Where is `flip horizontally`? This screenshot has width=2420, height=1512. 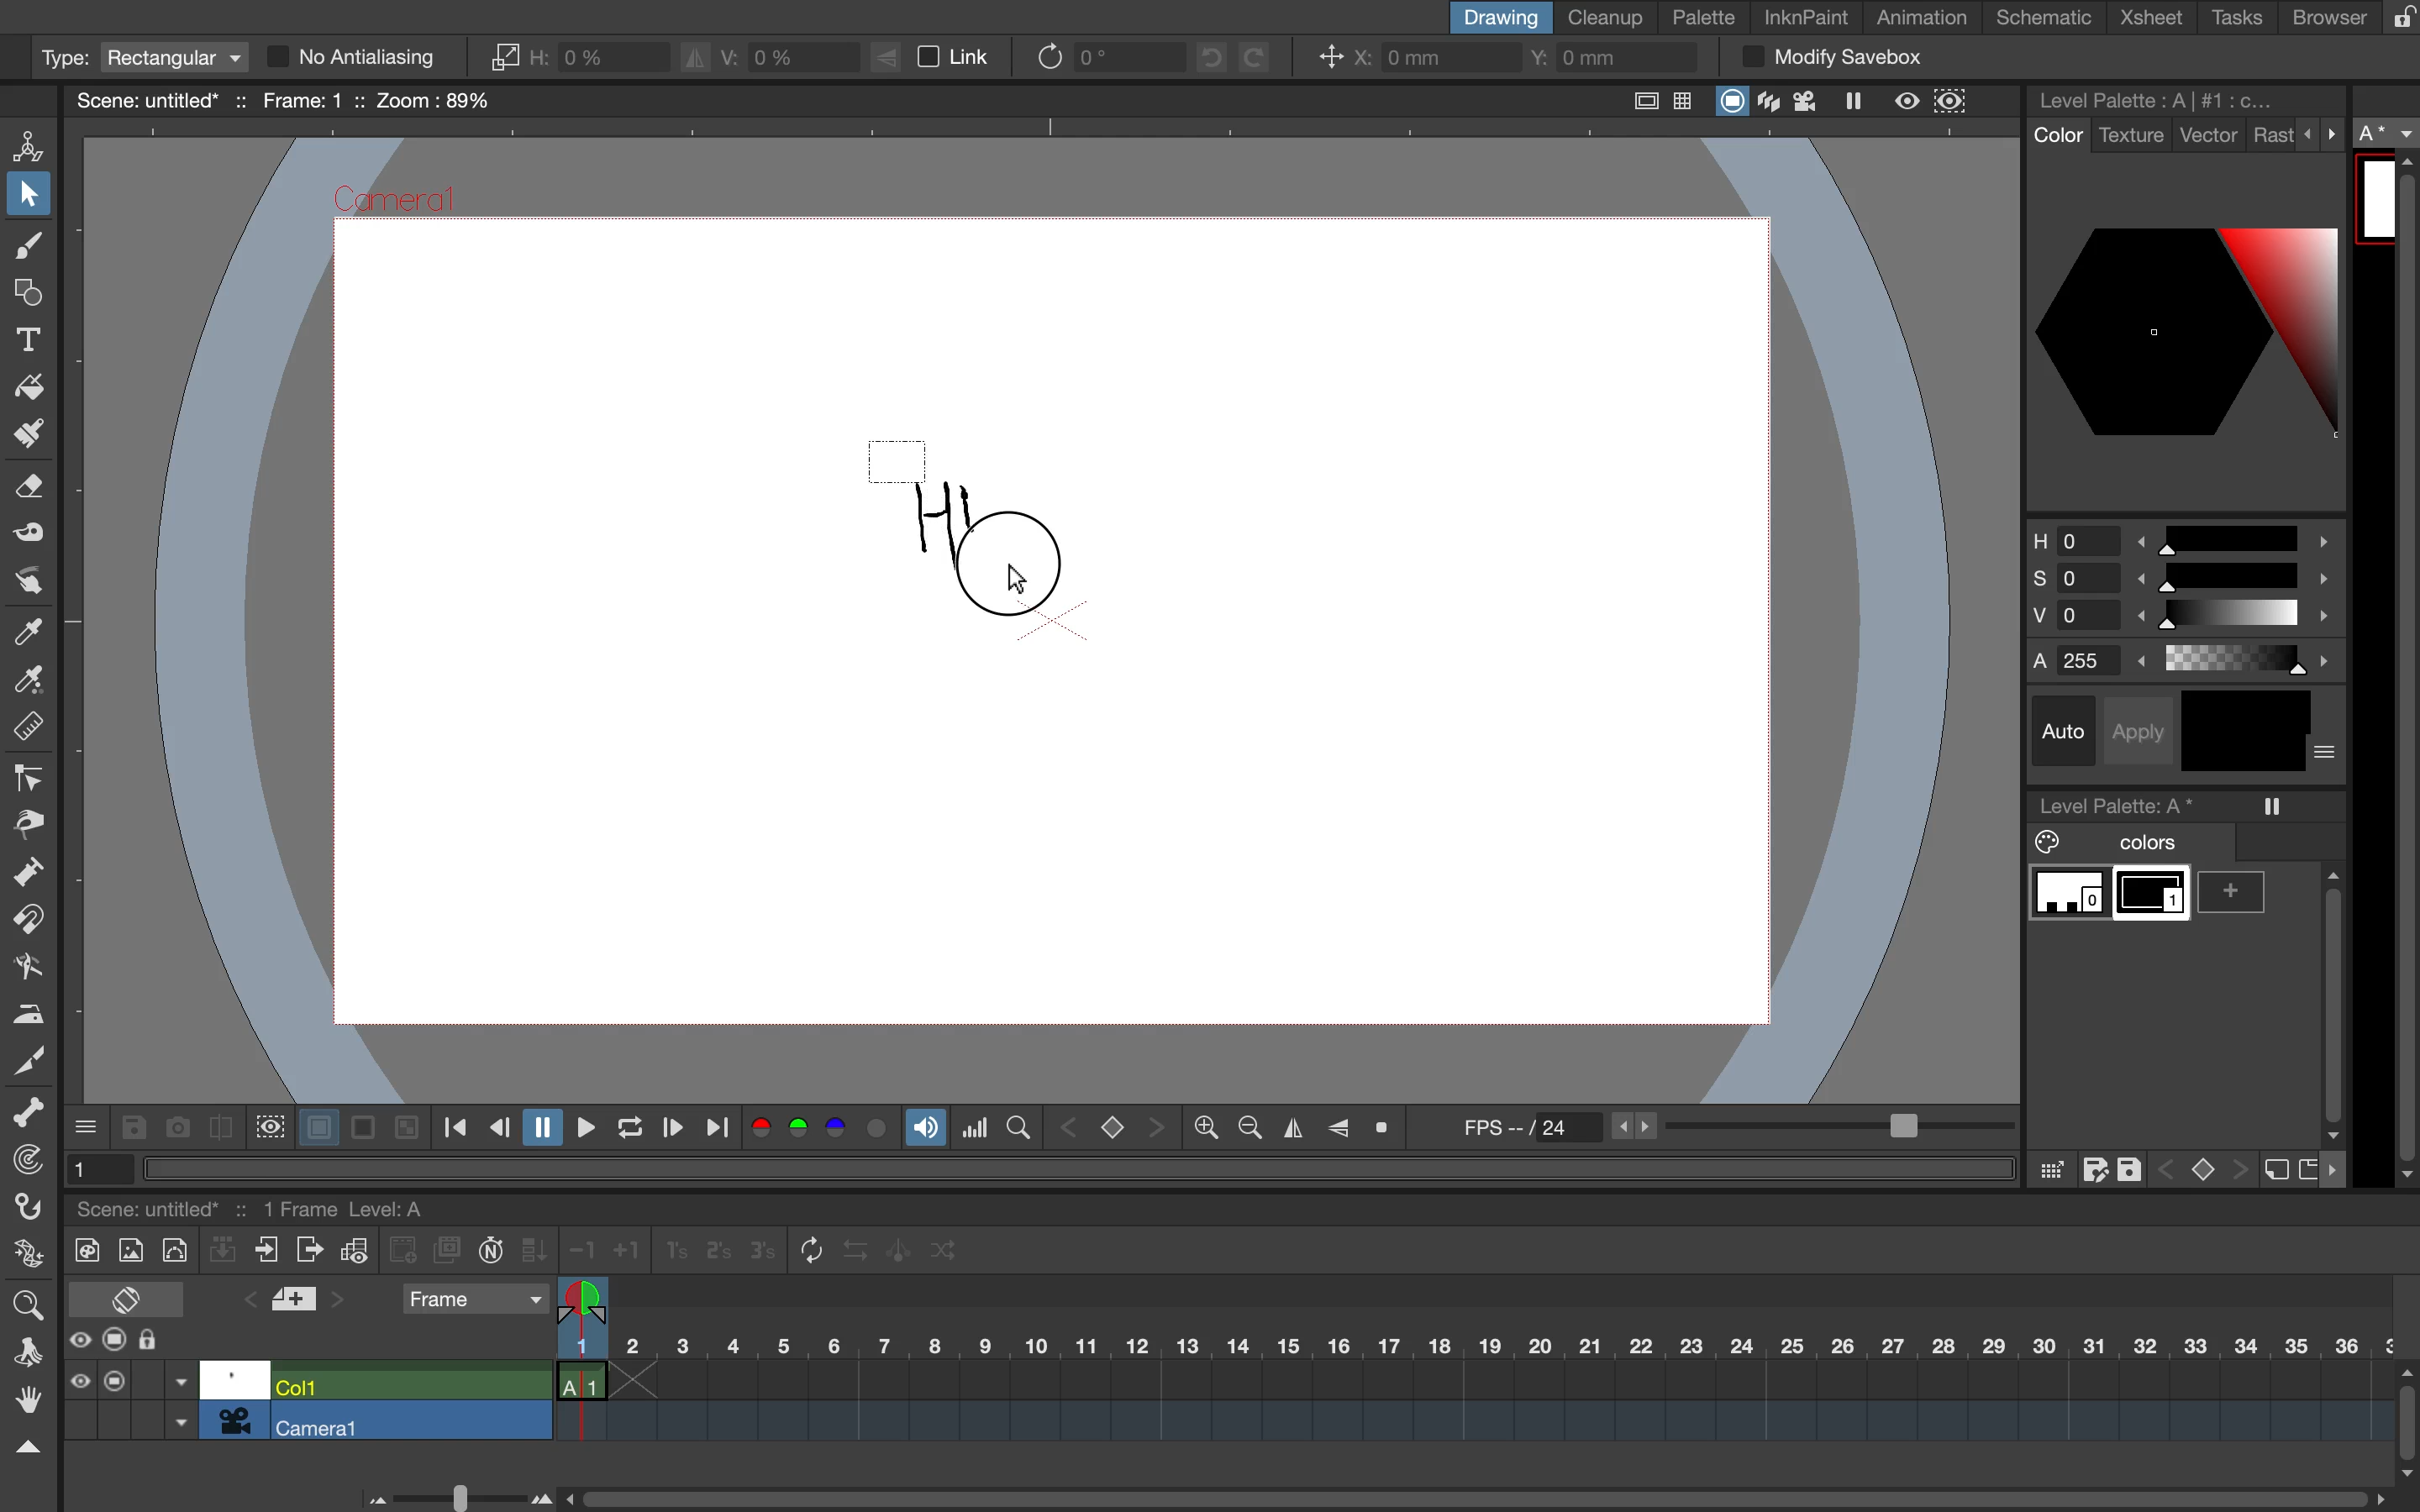
flip horizontally is located at coordinates (1288, 1128).